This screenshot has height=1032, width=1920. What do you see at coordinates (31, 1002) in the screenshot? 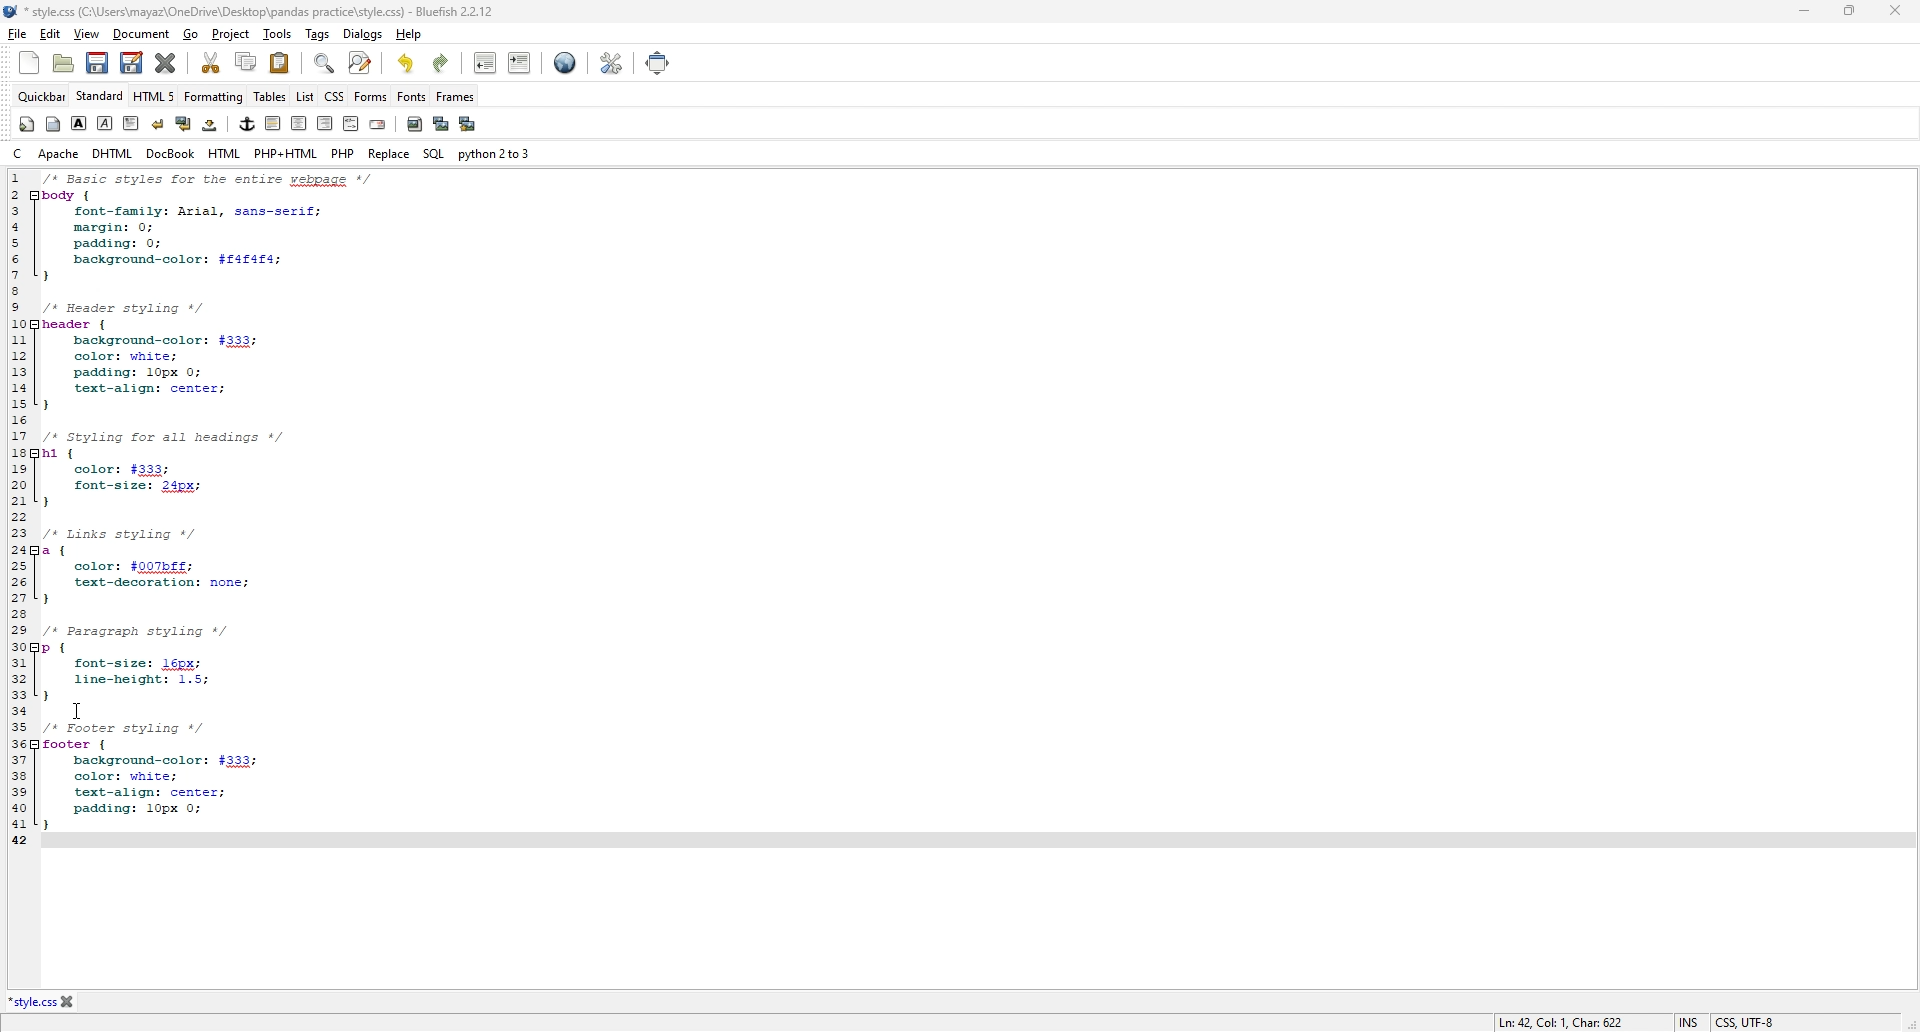
I see `*style.css` at bounding box center [31, 1002].